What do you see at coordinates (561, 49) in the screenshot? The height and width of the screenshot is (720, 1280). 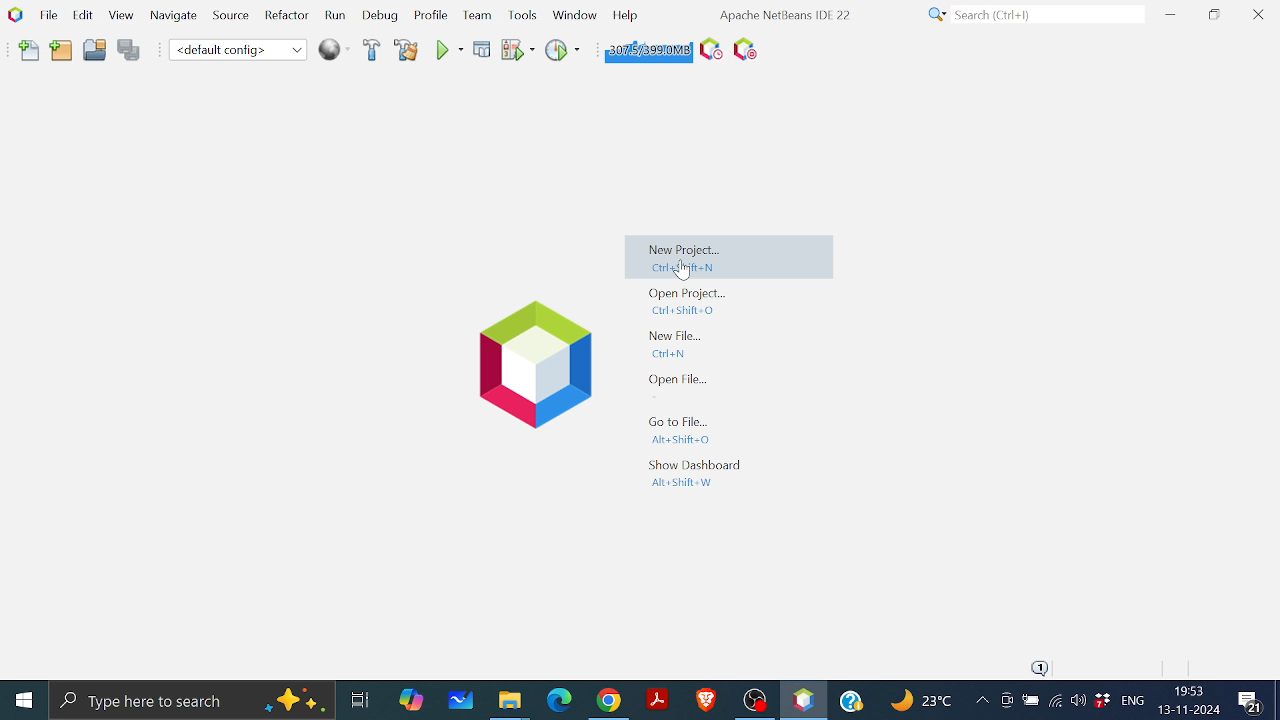 I see `Profile project` at bounding box center [561, 49].